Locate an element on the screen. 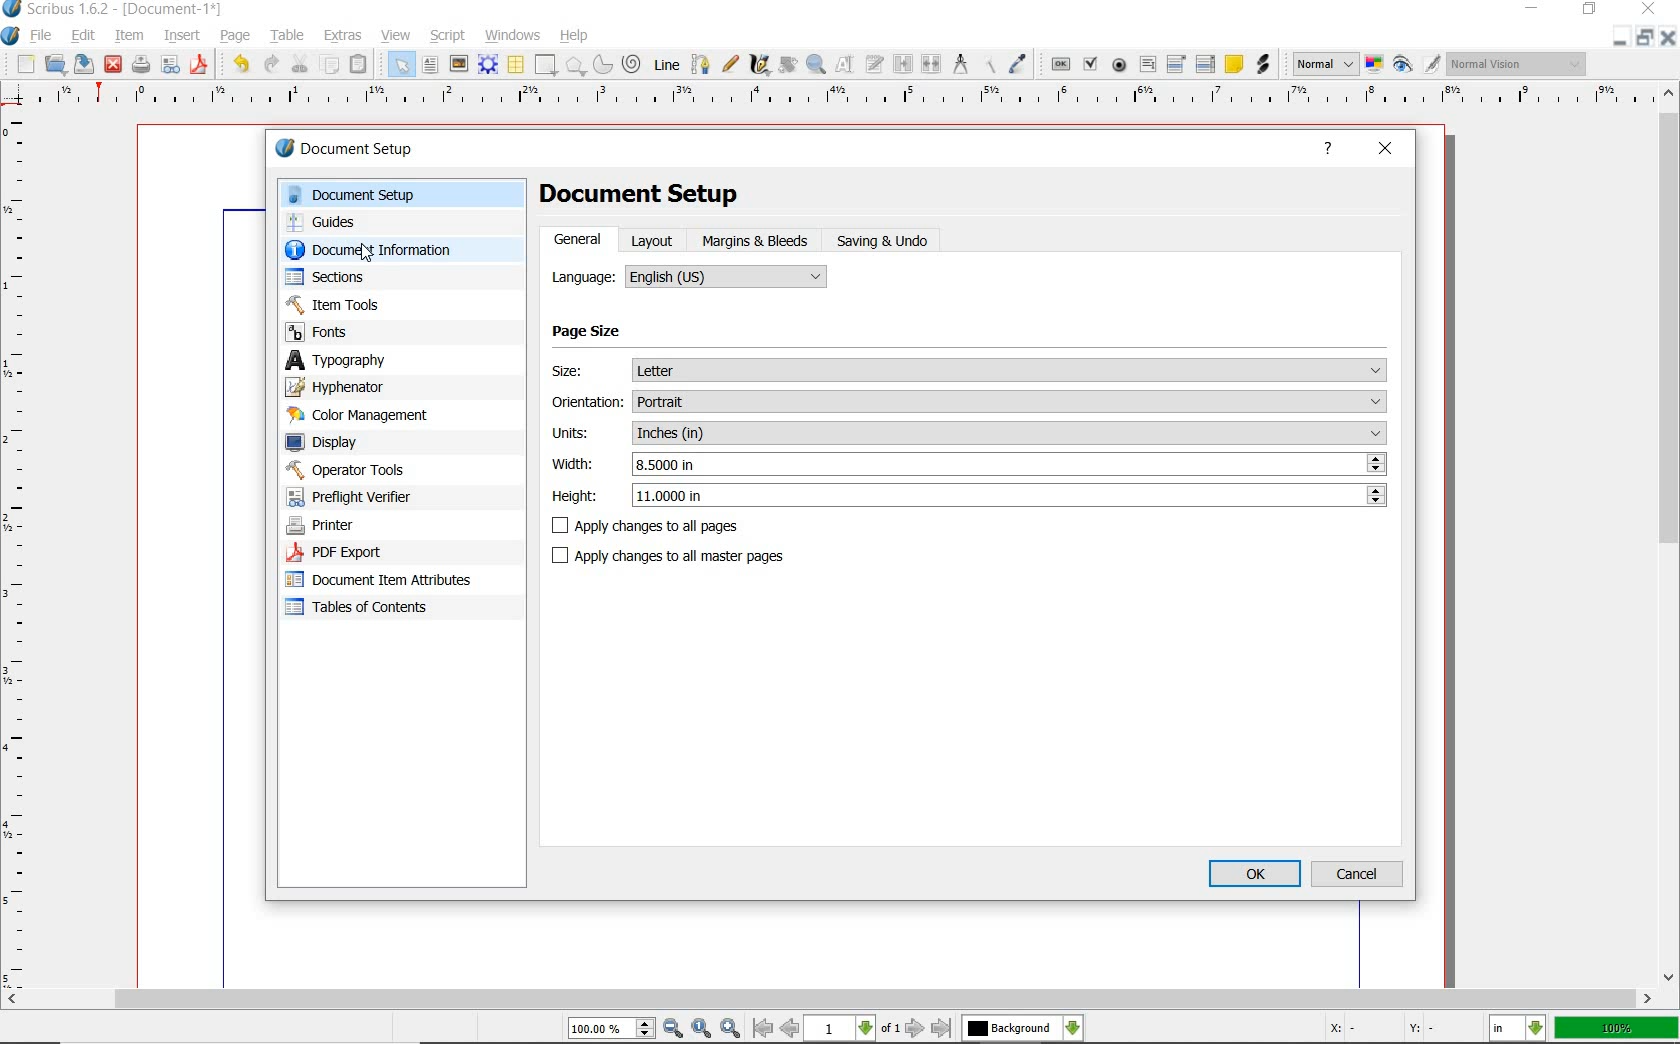  document item attributes is located at coordinates (386, 582).